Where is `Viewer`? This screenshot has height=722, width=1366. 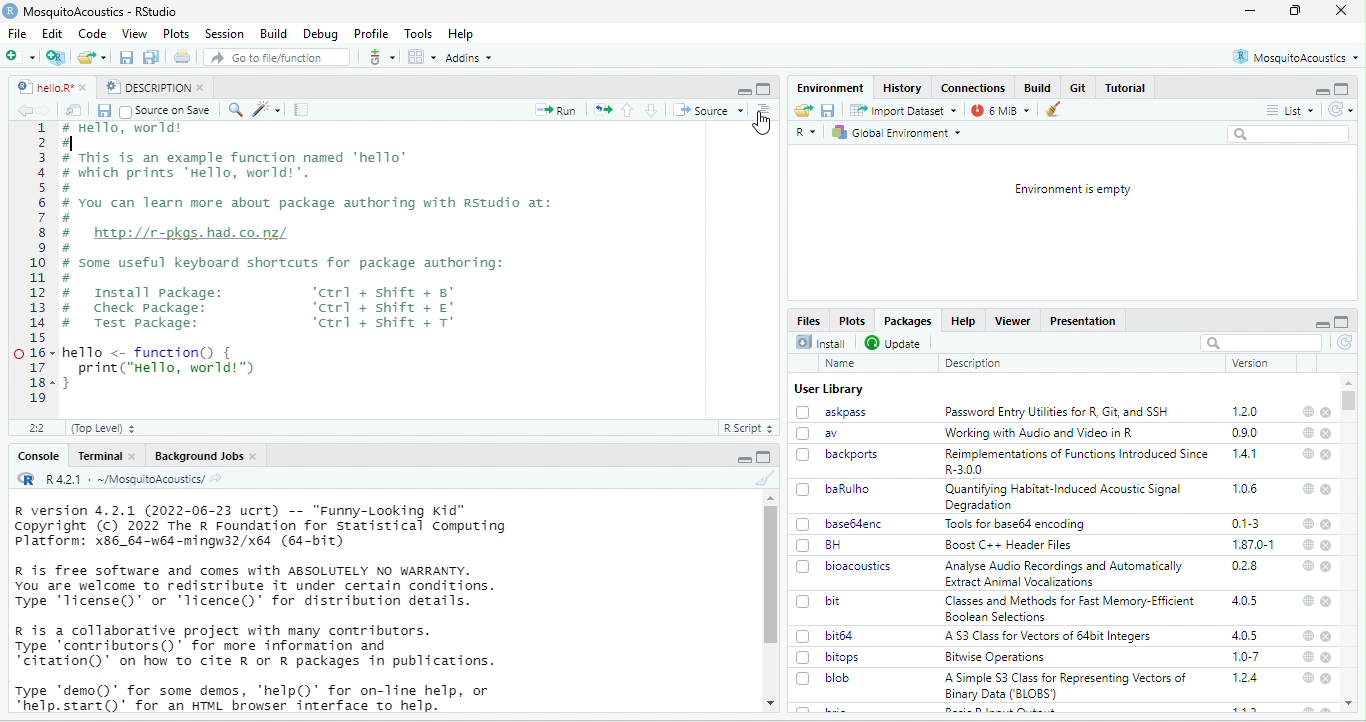
Viewer is located at coordinates (1015, 321).